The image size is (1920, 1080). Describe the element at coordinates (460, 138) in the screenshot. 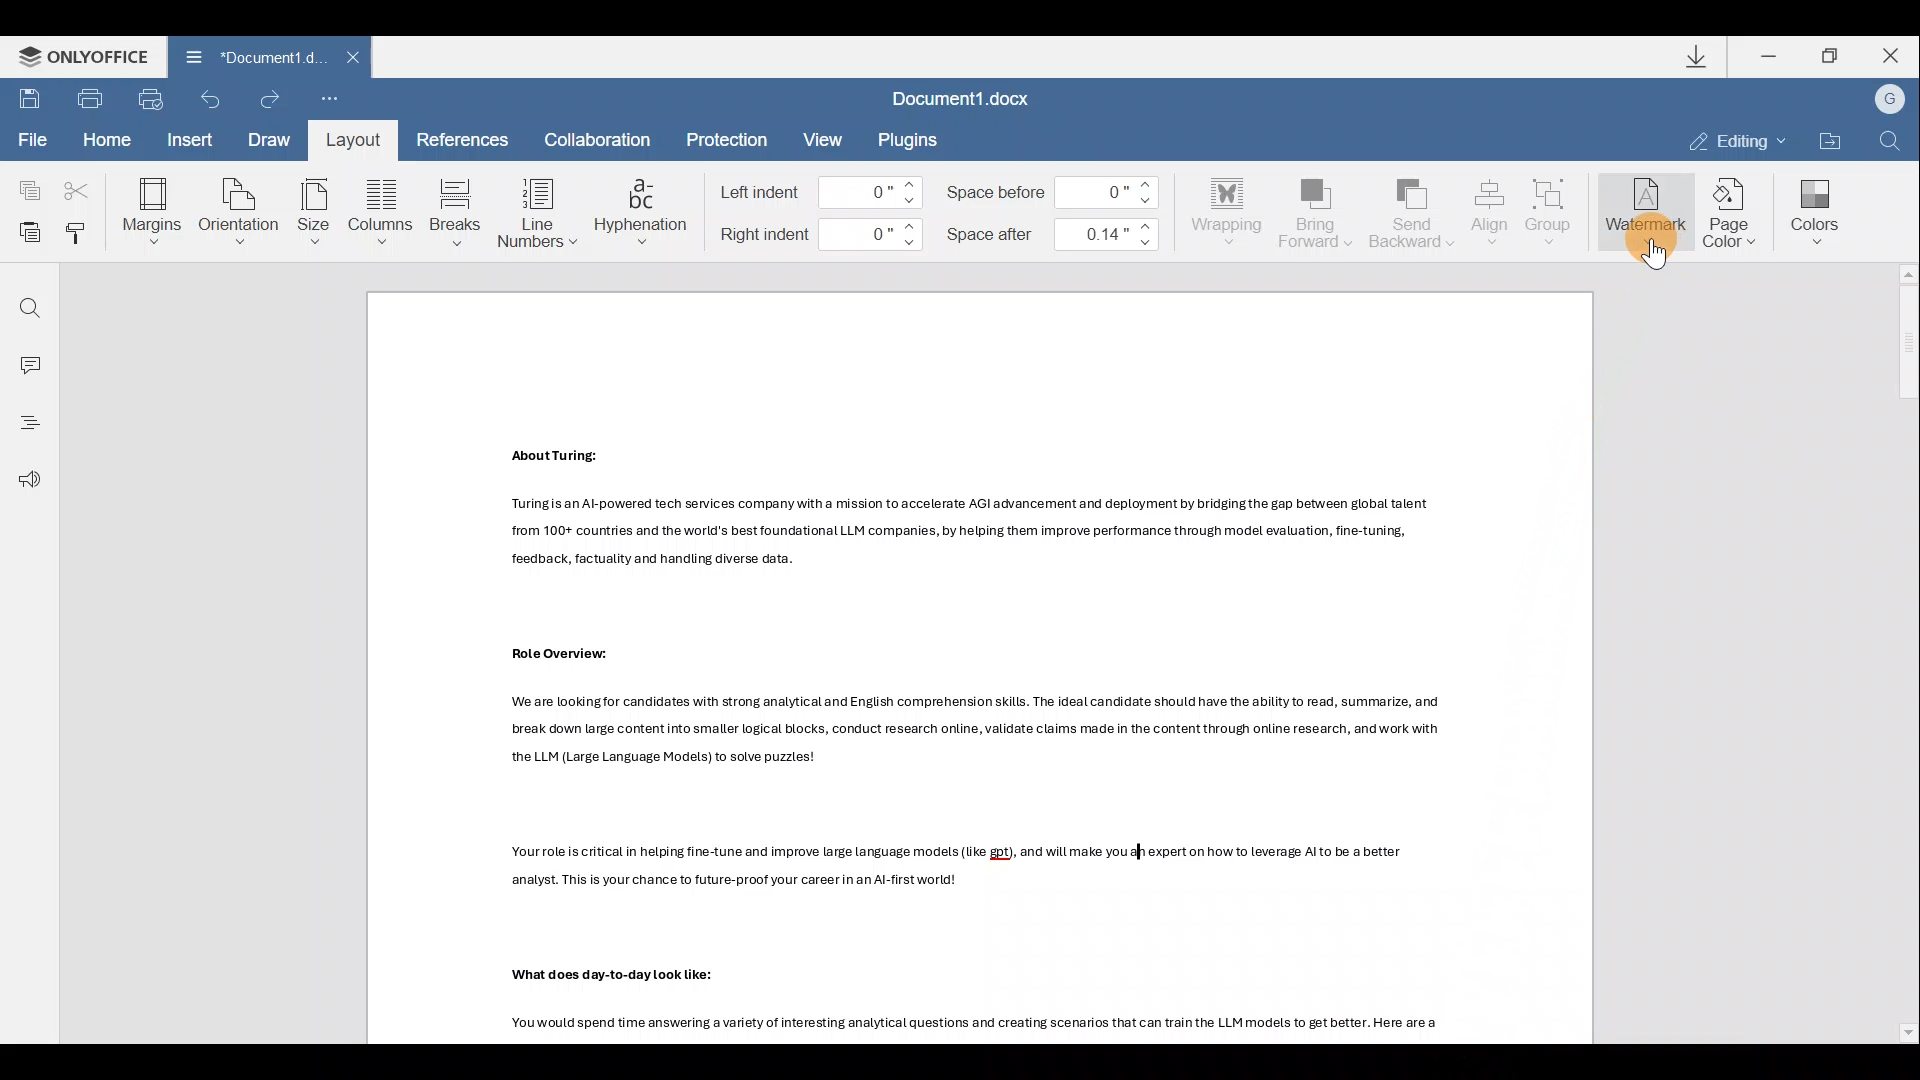

I see `References` at that location.